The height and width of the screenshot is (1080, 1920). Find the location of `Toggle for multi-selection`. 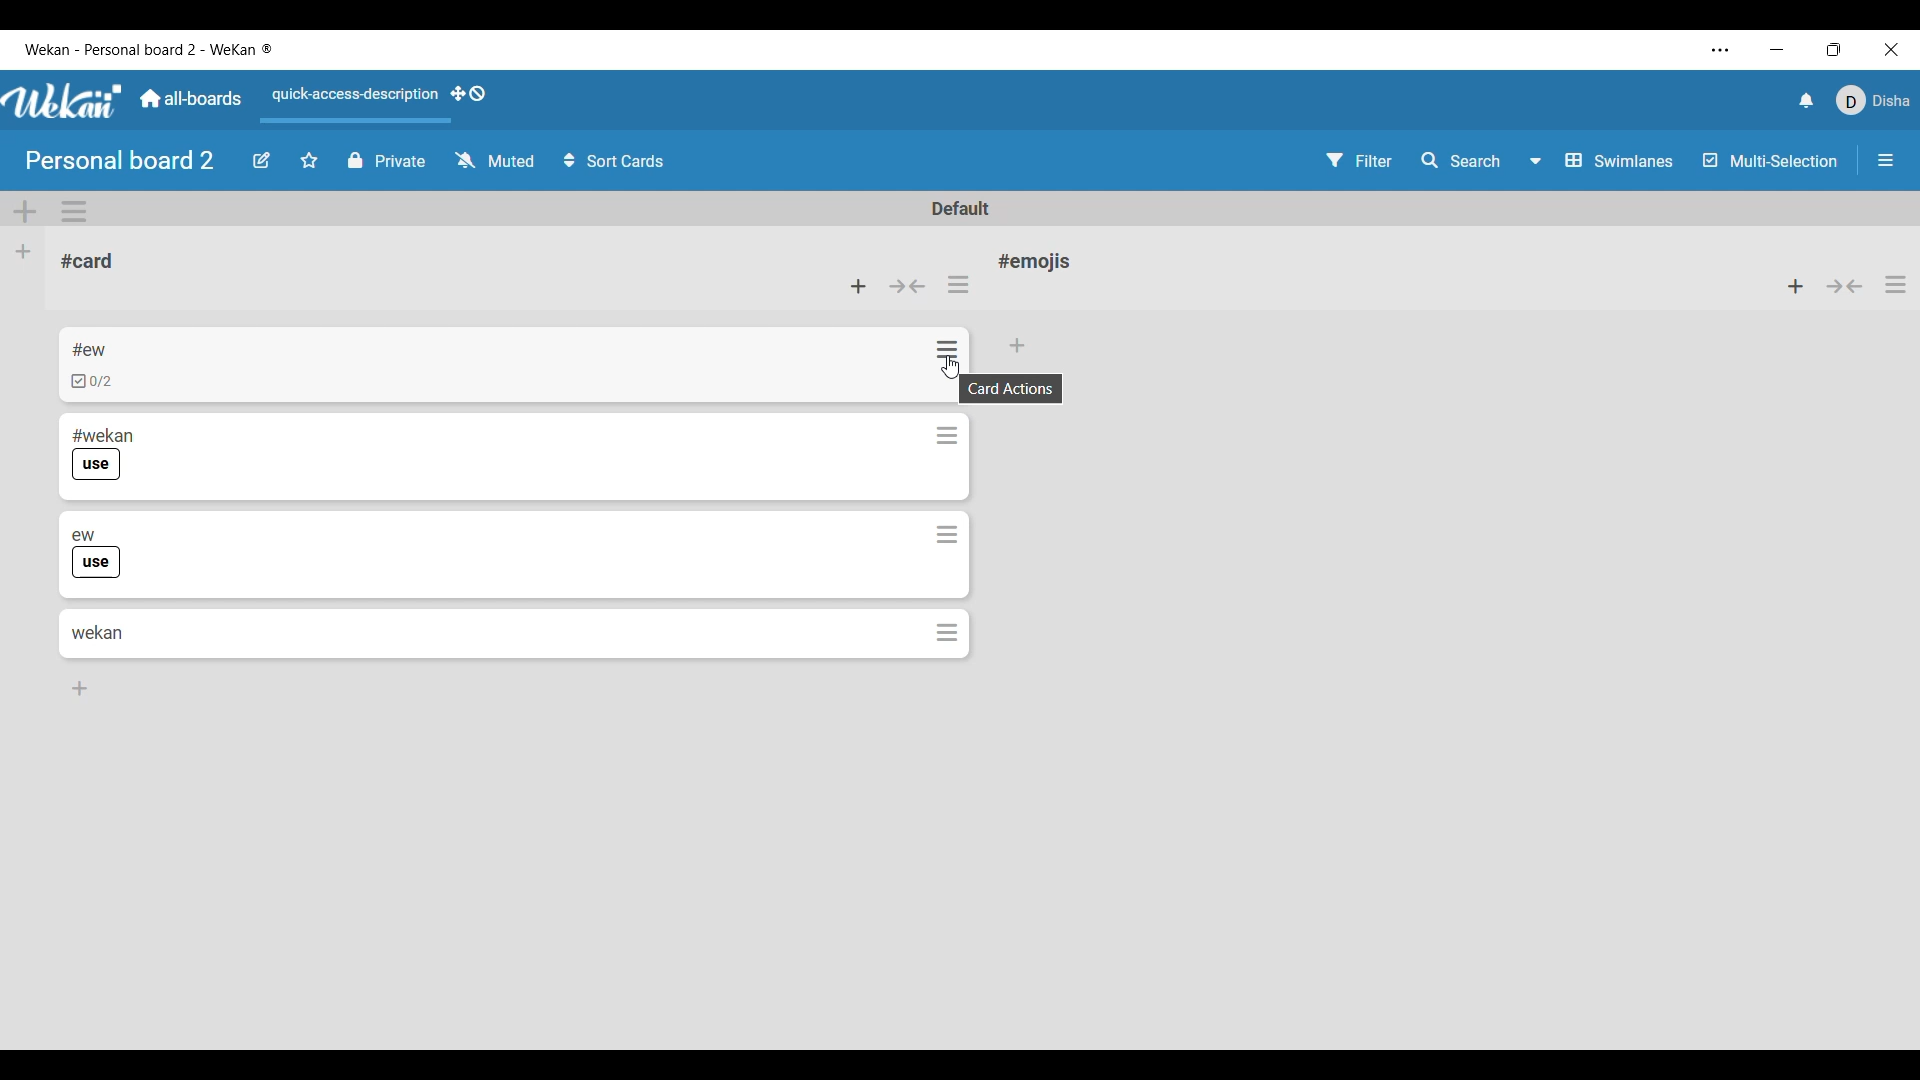

Toggle for multi-selection is located at coordinates (1770, 160).